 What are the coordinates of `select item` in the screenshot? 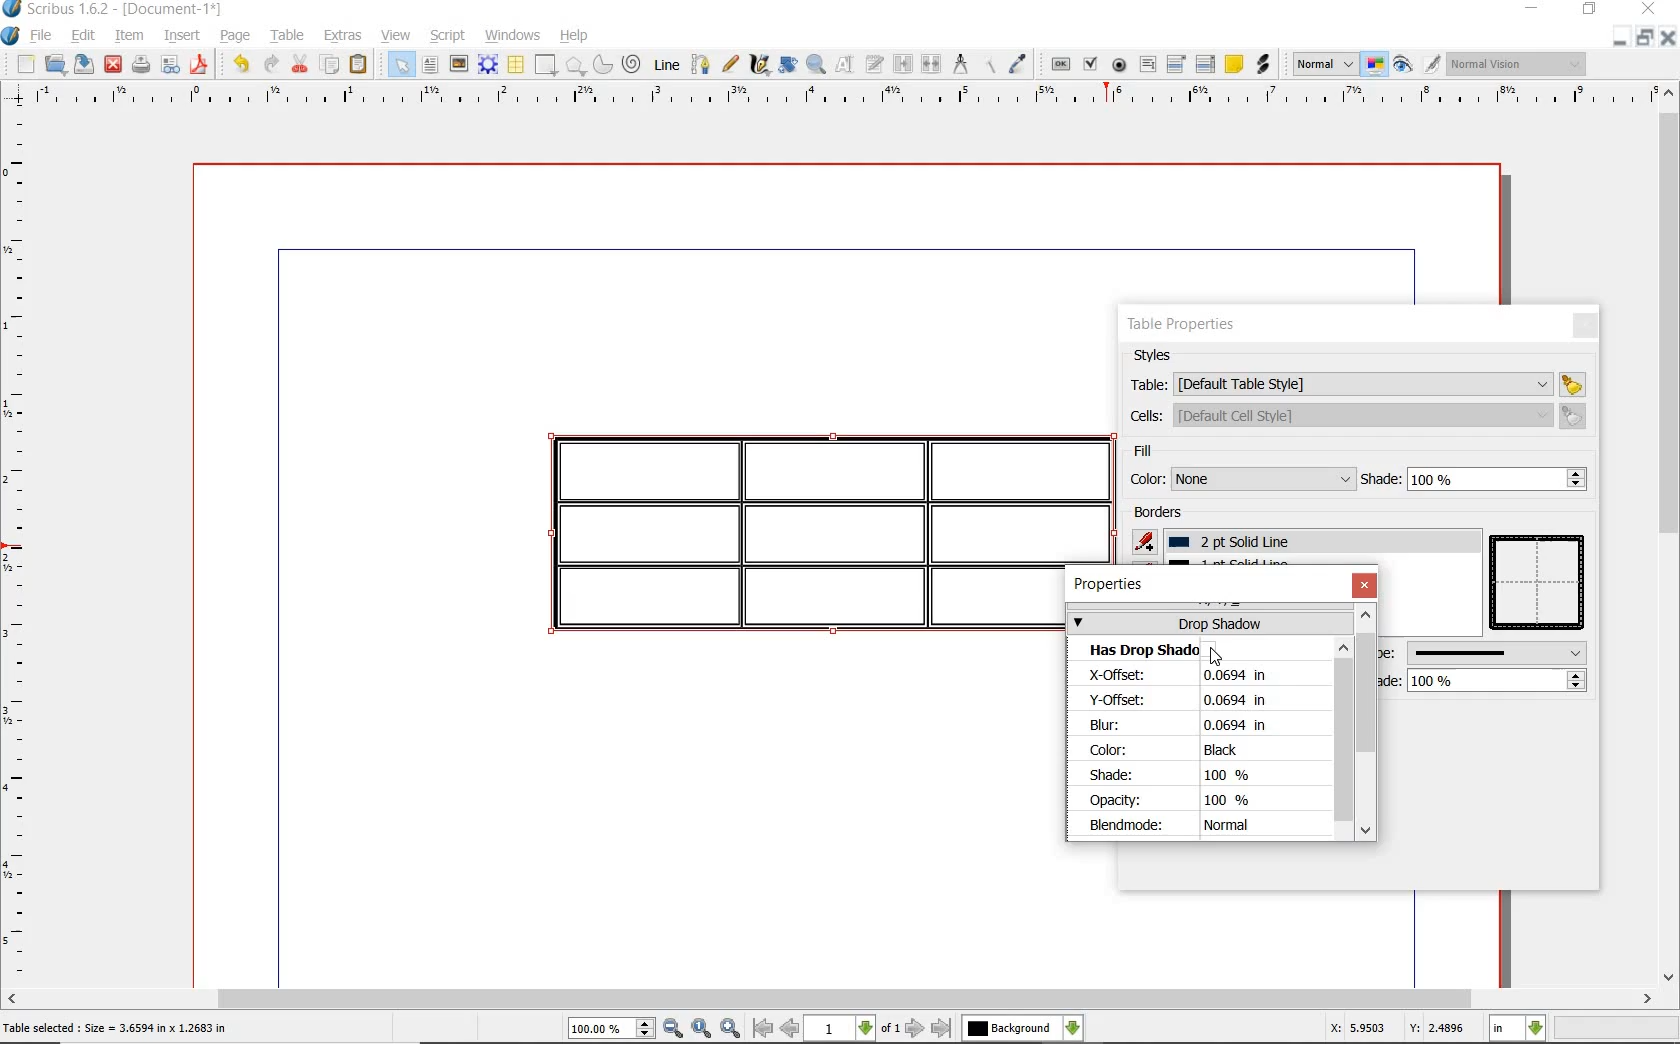 It's located at (399, 64).